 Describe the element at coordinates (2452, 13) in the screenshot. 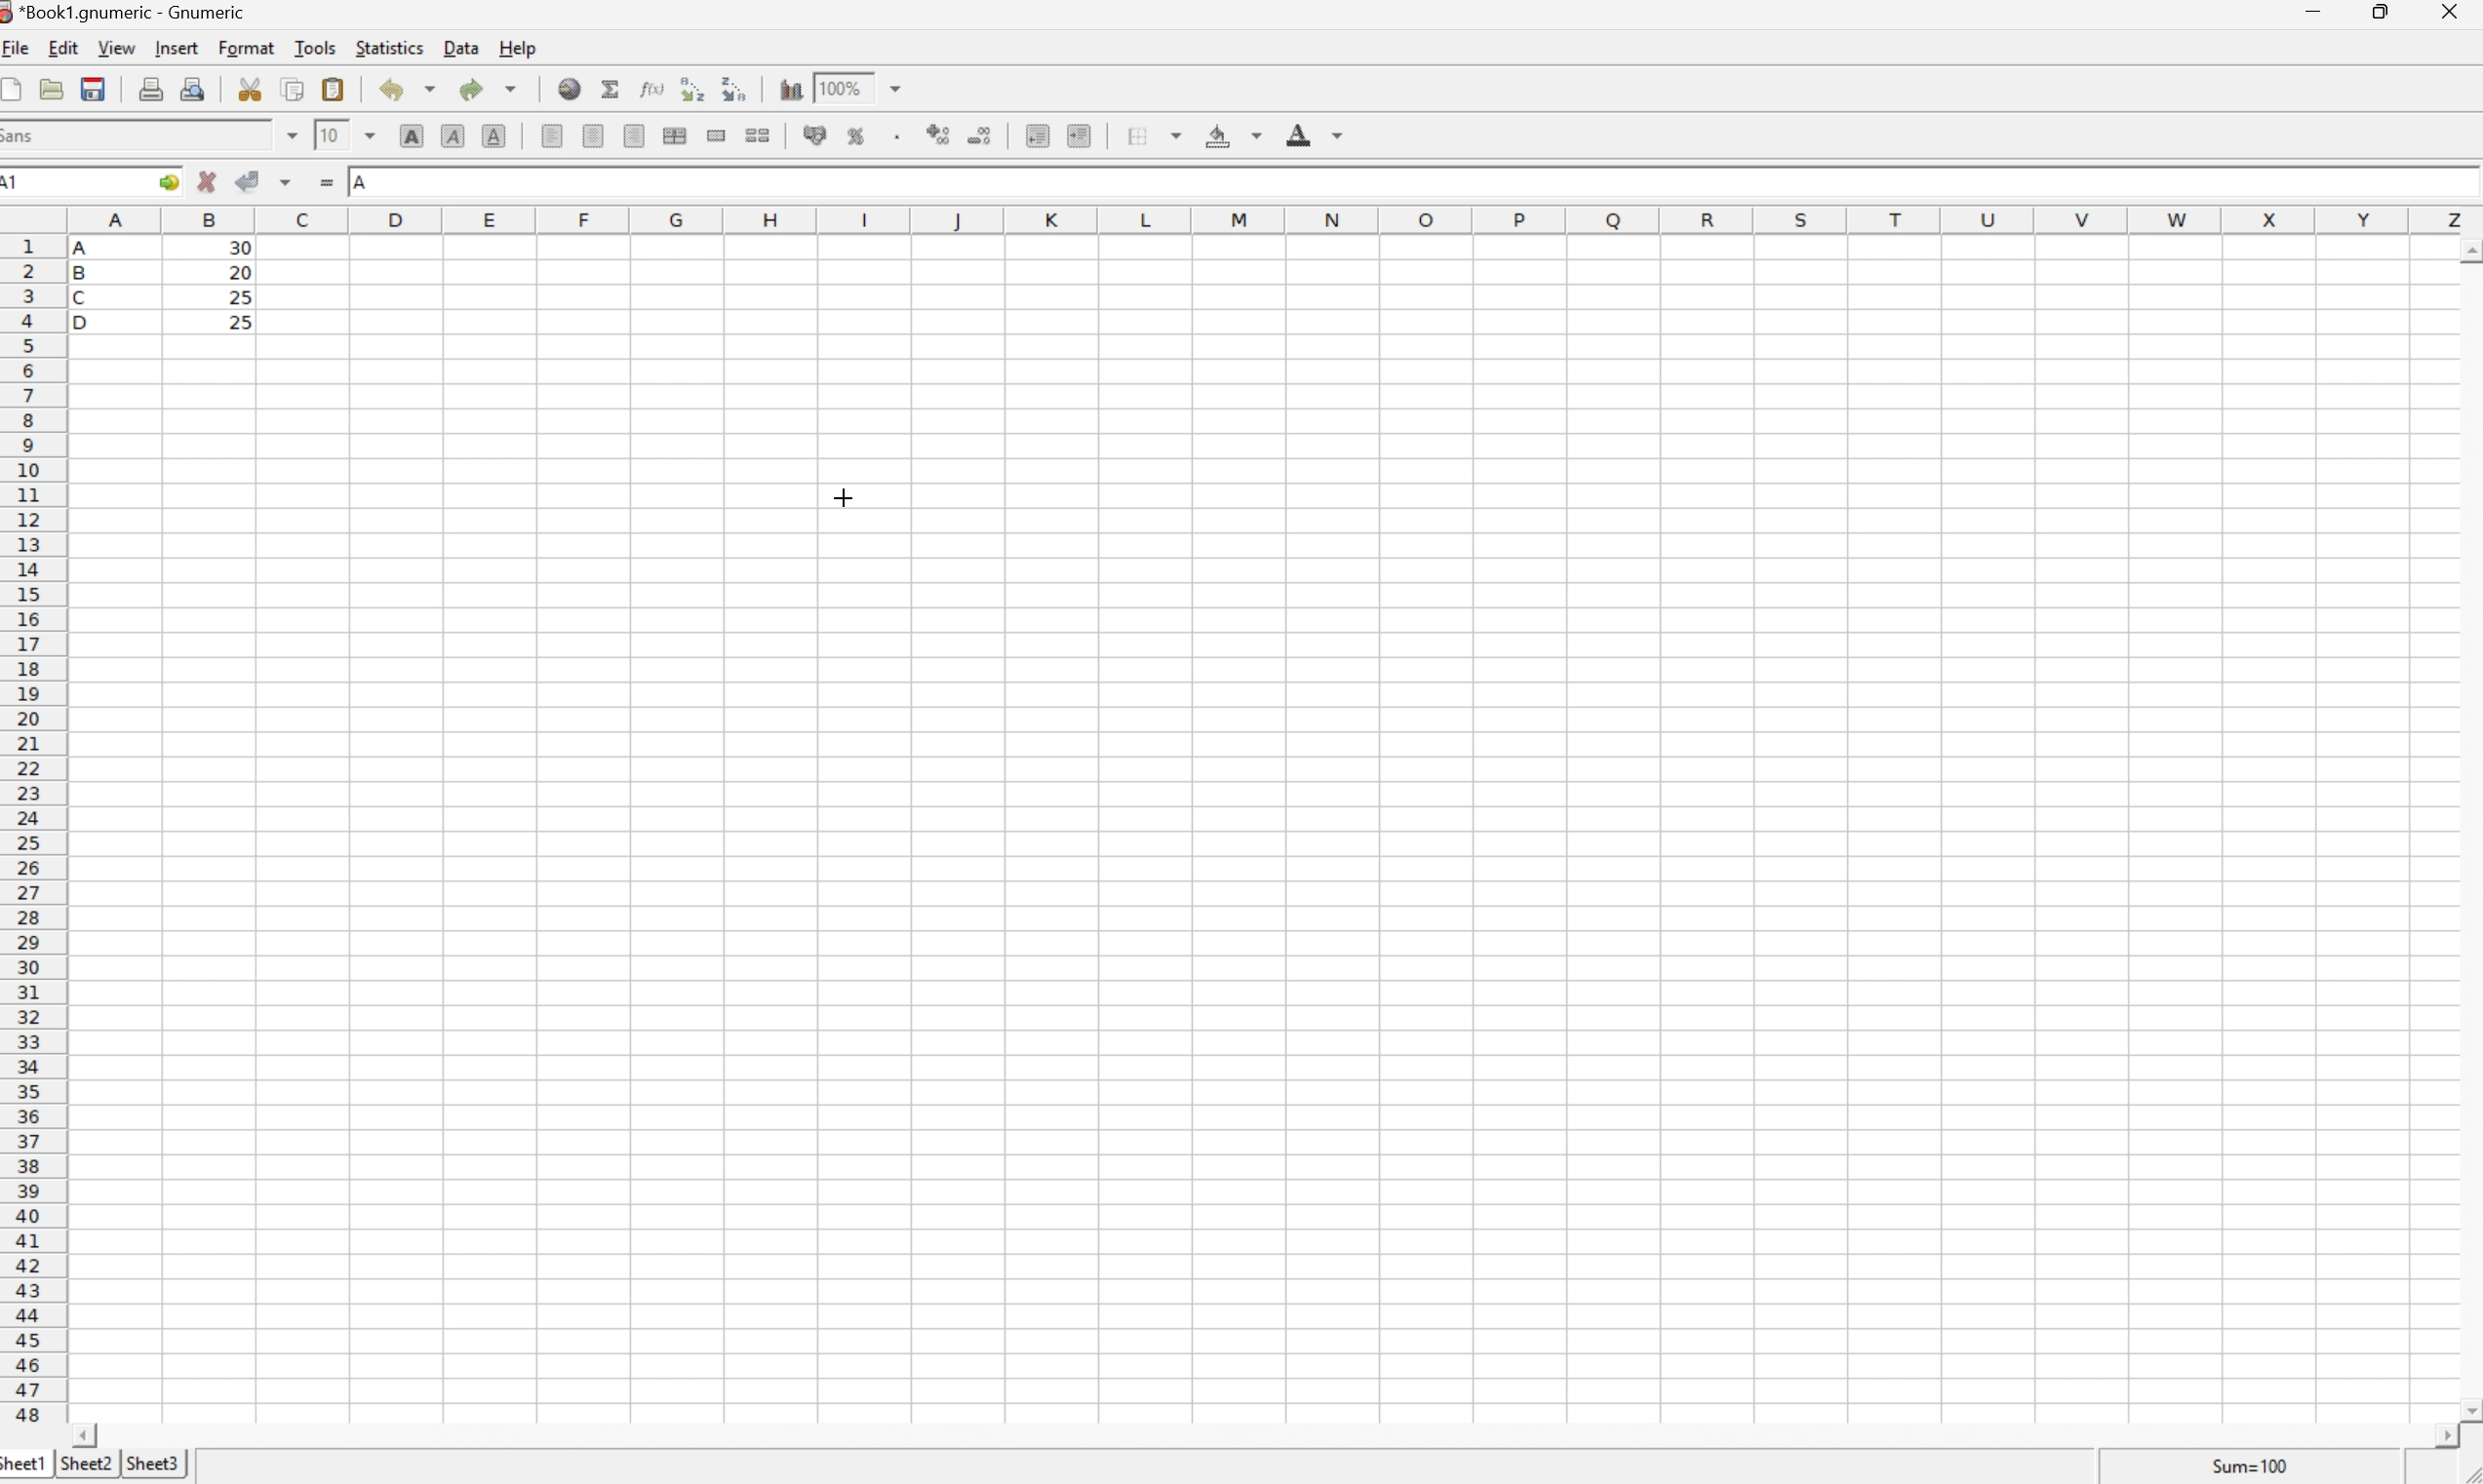

I see `Close` at that location.